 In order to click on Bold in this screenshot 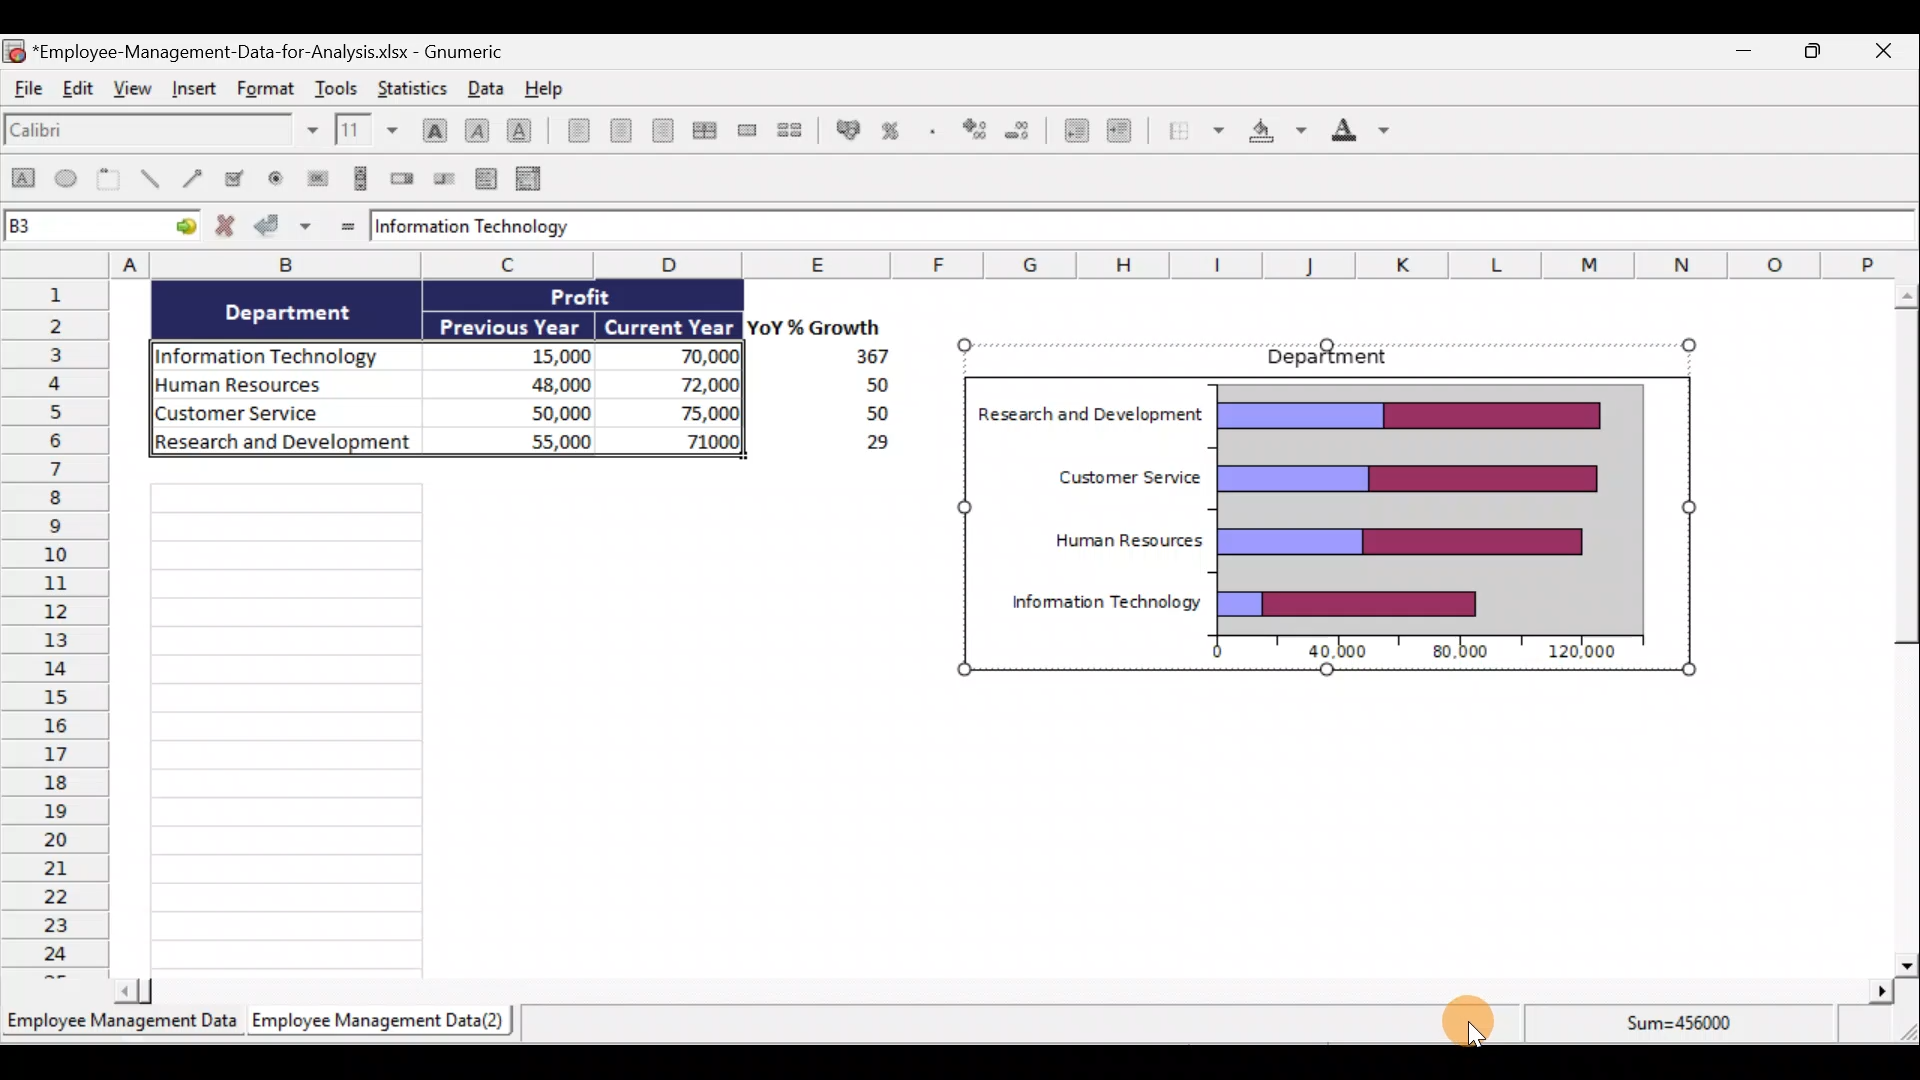, I will do `click(432, 129)`.